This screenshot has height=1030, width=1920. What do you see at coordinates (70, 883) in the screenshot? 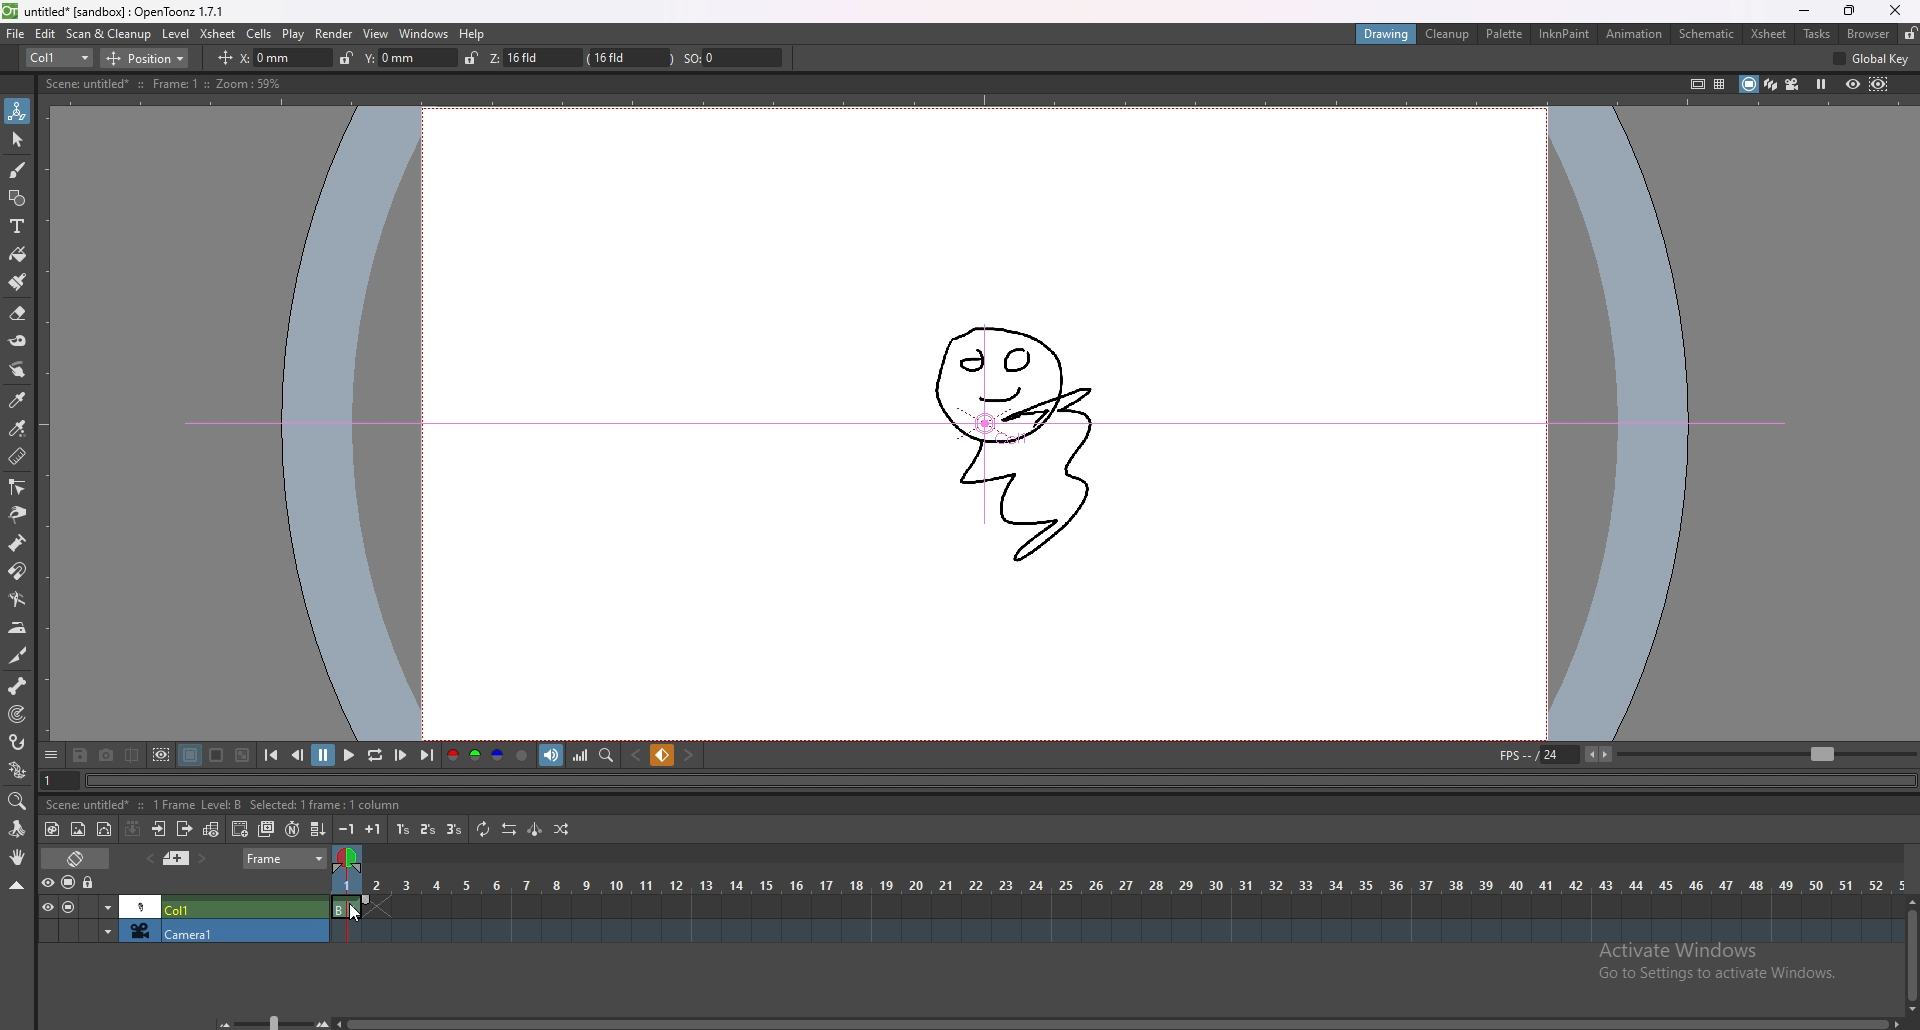
I see `camera stand visibility` at bounding box center [70, 883].